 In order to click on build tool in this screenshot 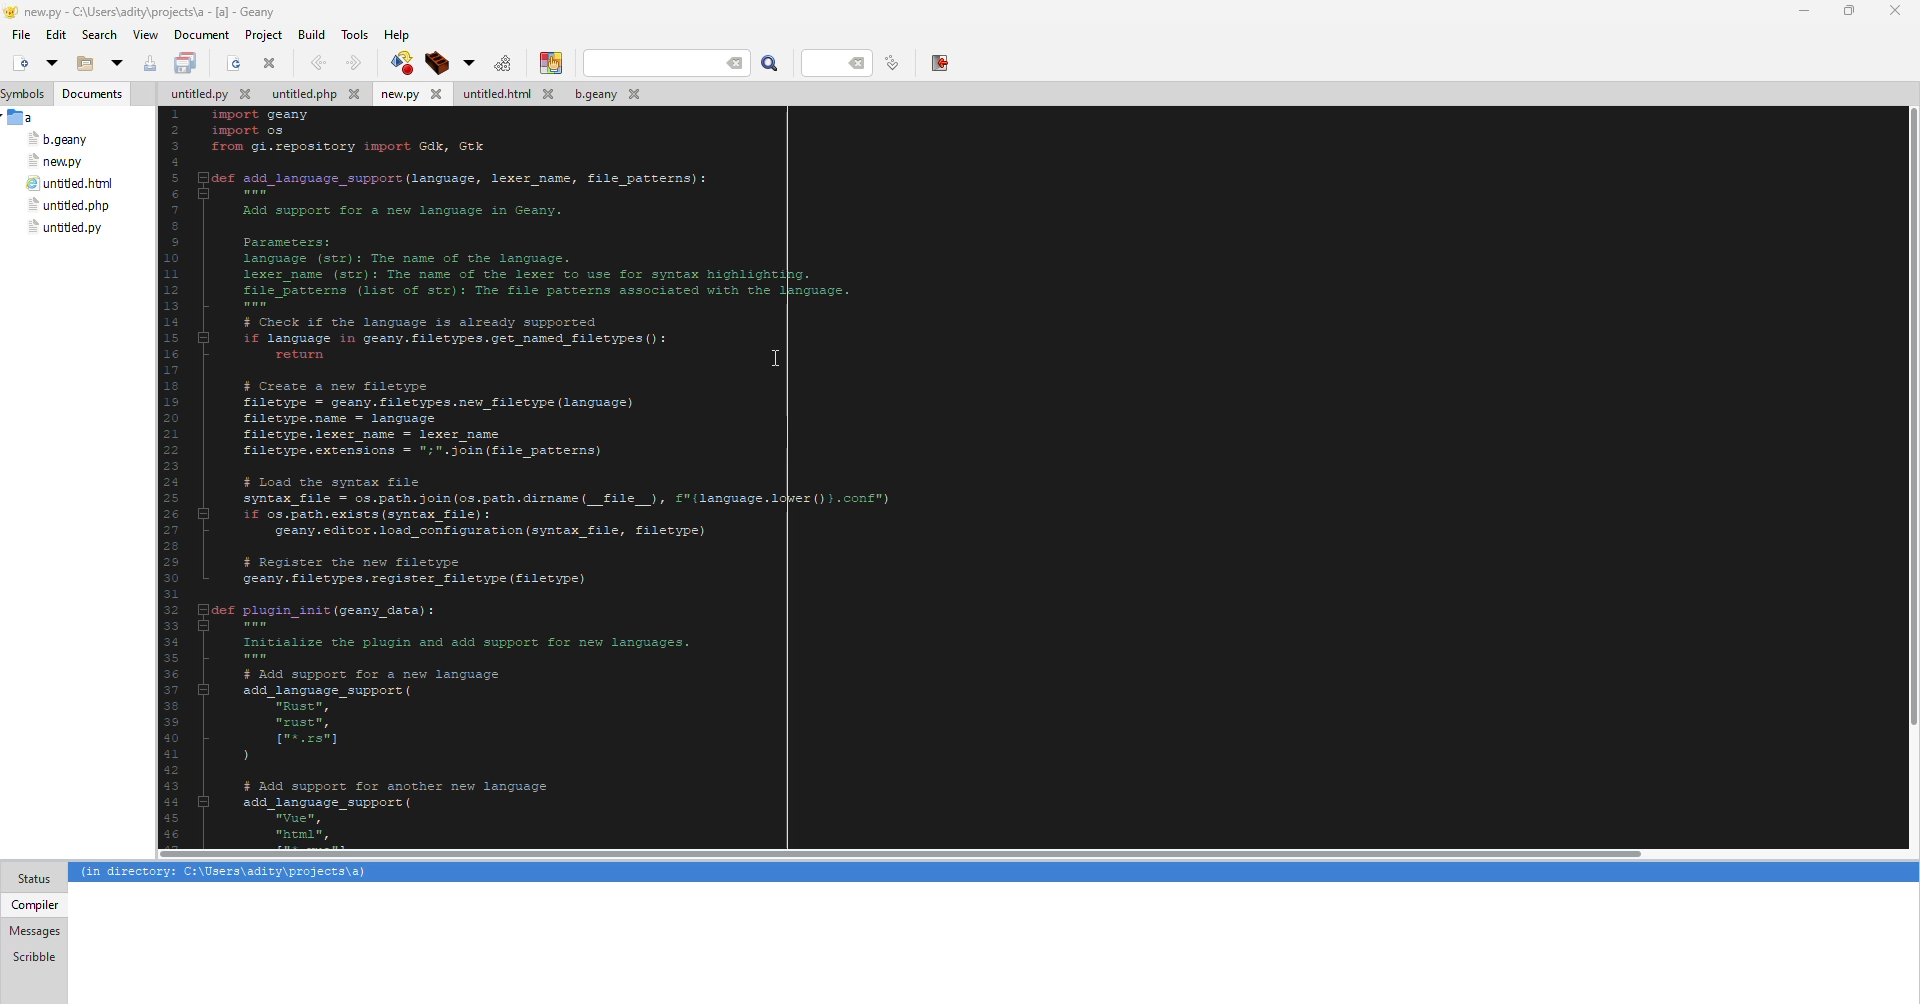, I will do `click(470, 63)`.